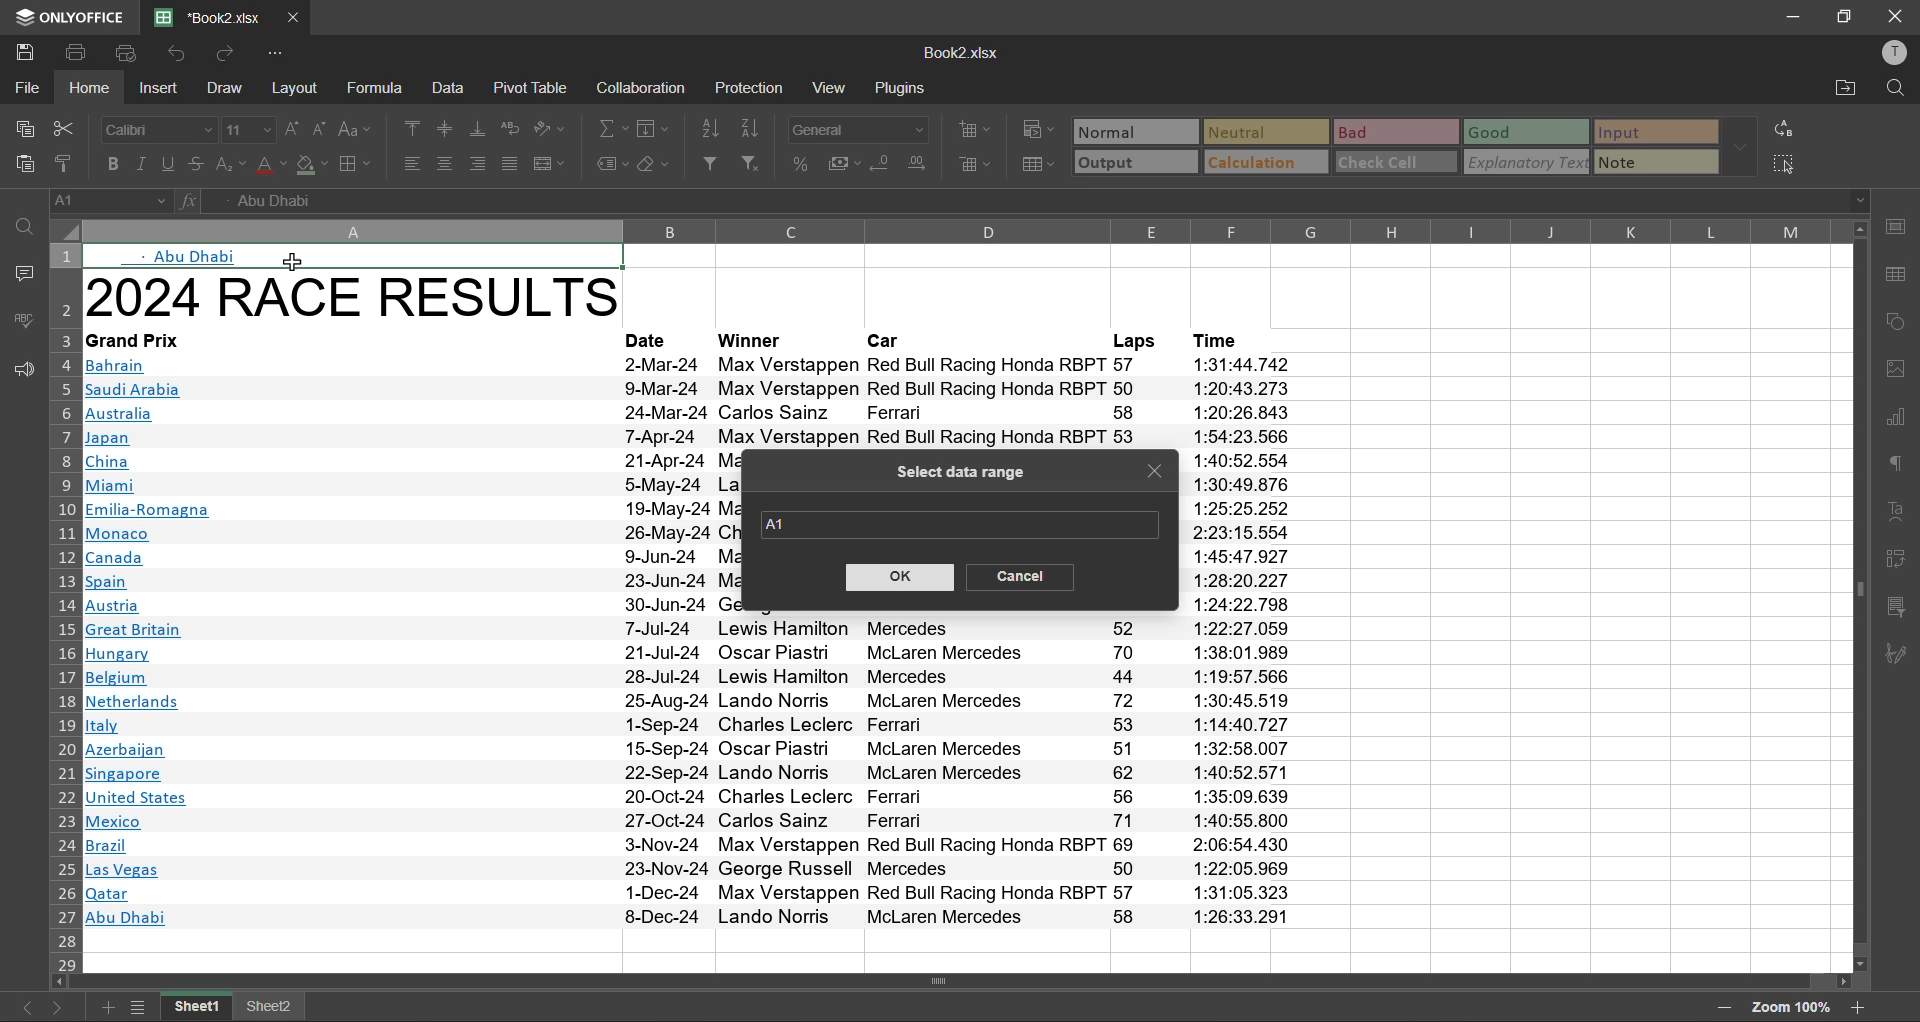 The image size is (1920, 1022). Describe the element at coordinates (901, 91) in the screenshot. I see `plugins` at that location.